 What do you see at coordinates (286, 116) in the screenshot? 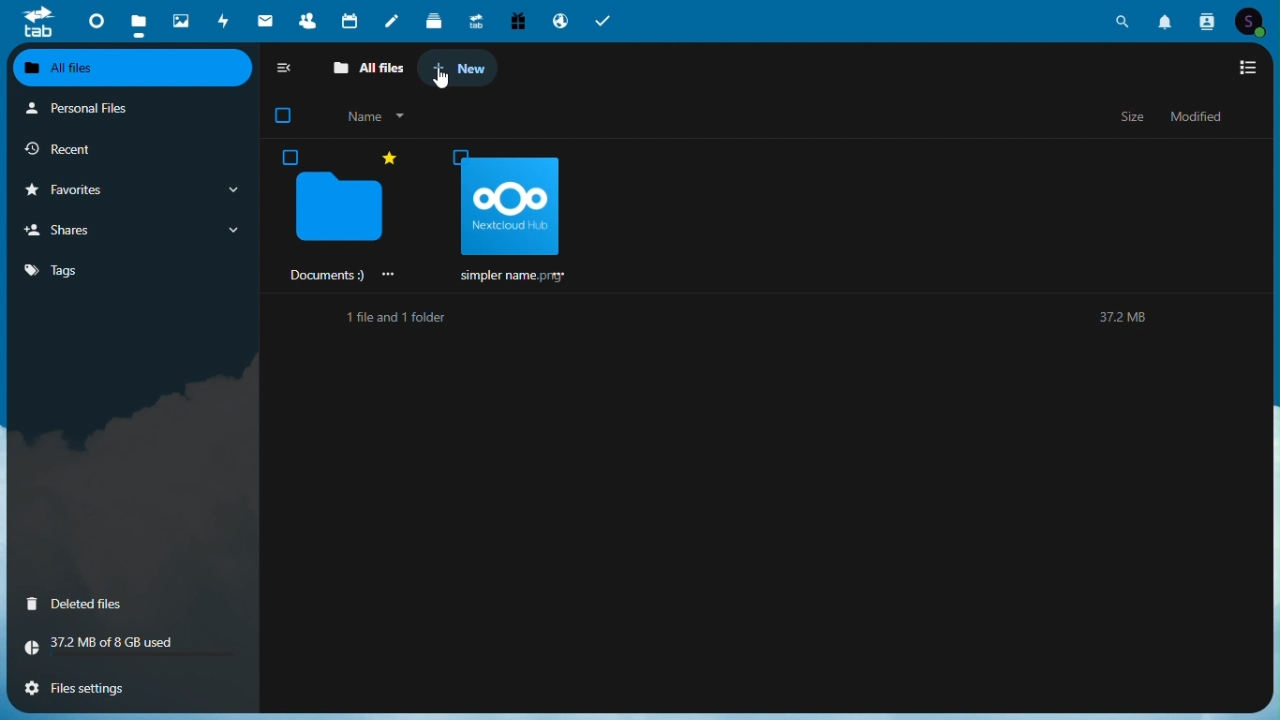
I see `checkbox` at bounding box center [286, 116].